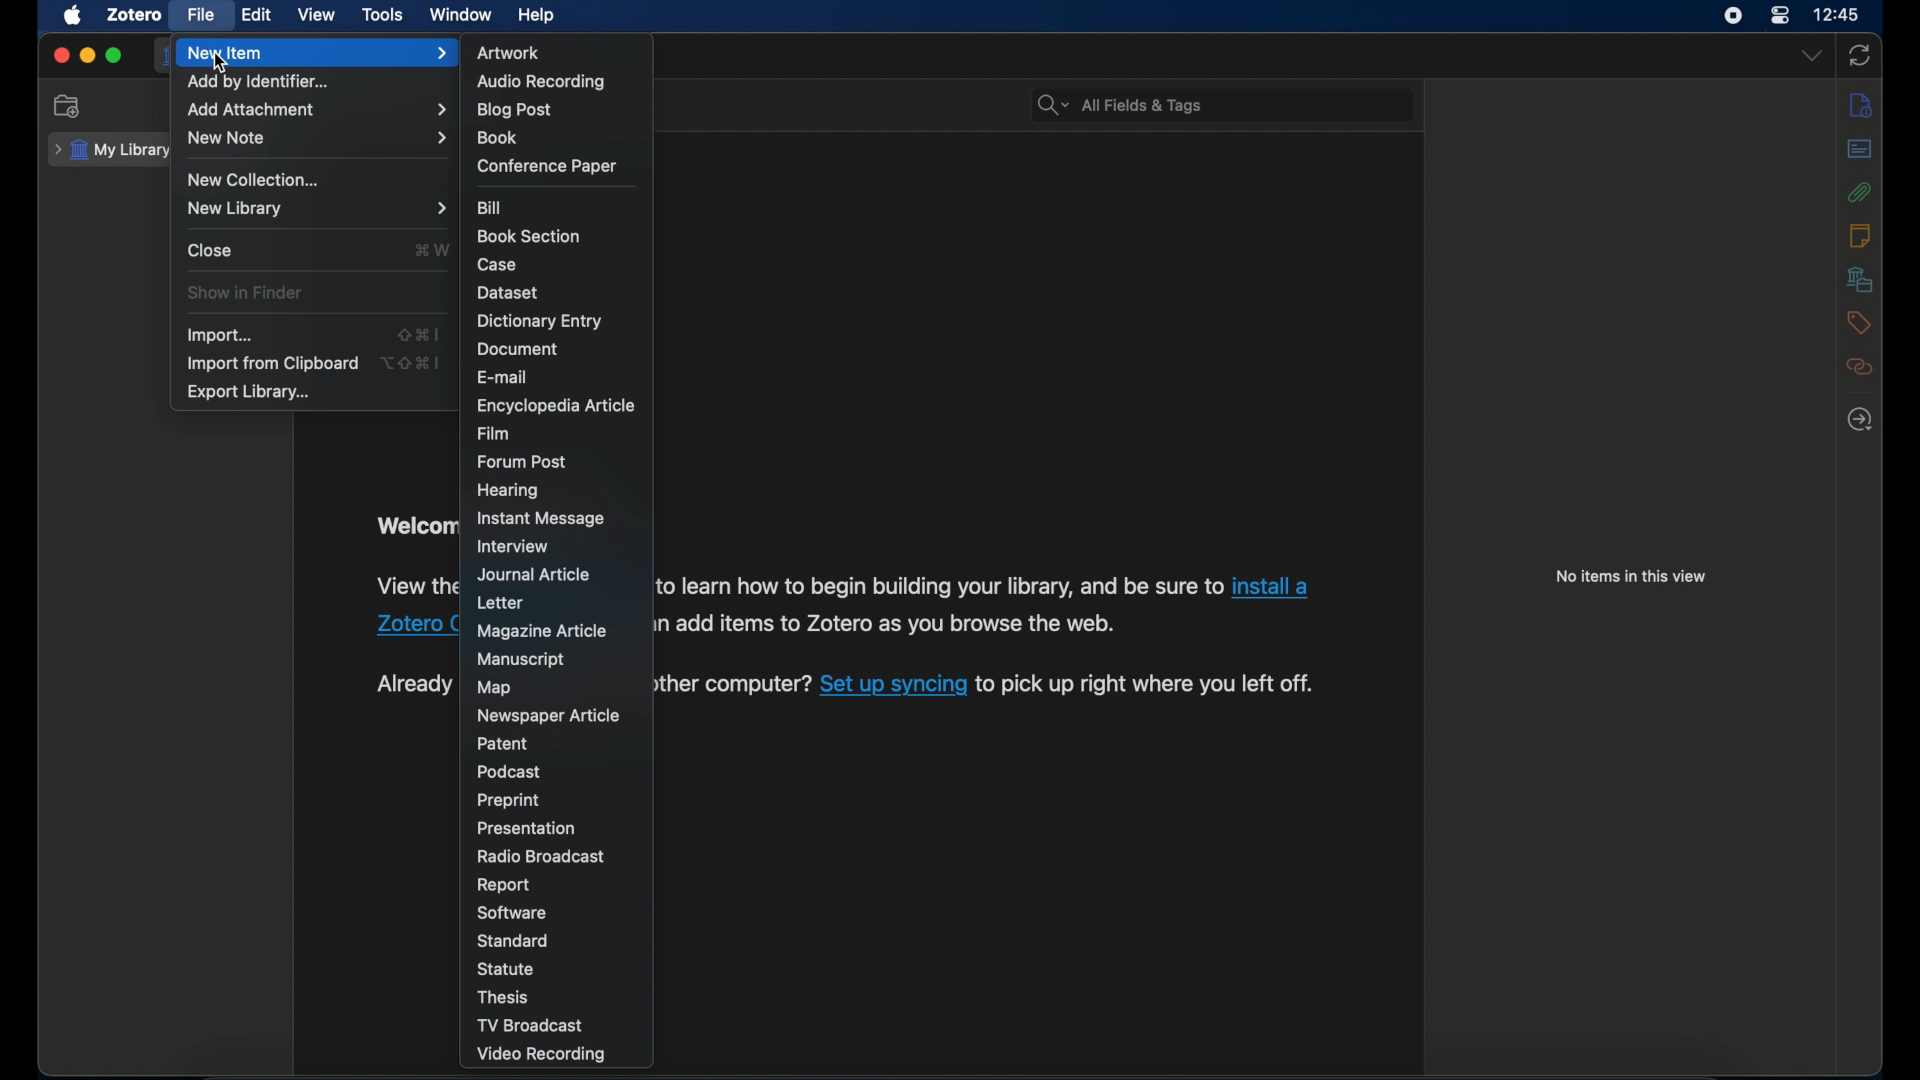 Image resolution: width=1920 pixels, height=1080 pixels. I want to click on hearing, so click(506, 490).